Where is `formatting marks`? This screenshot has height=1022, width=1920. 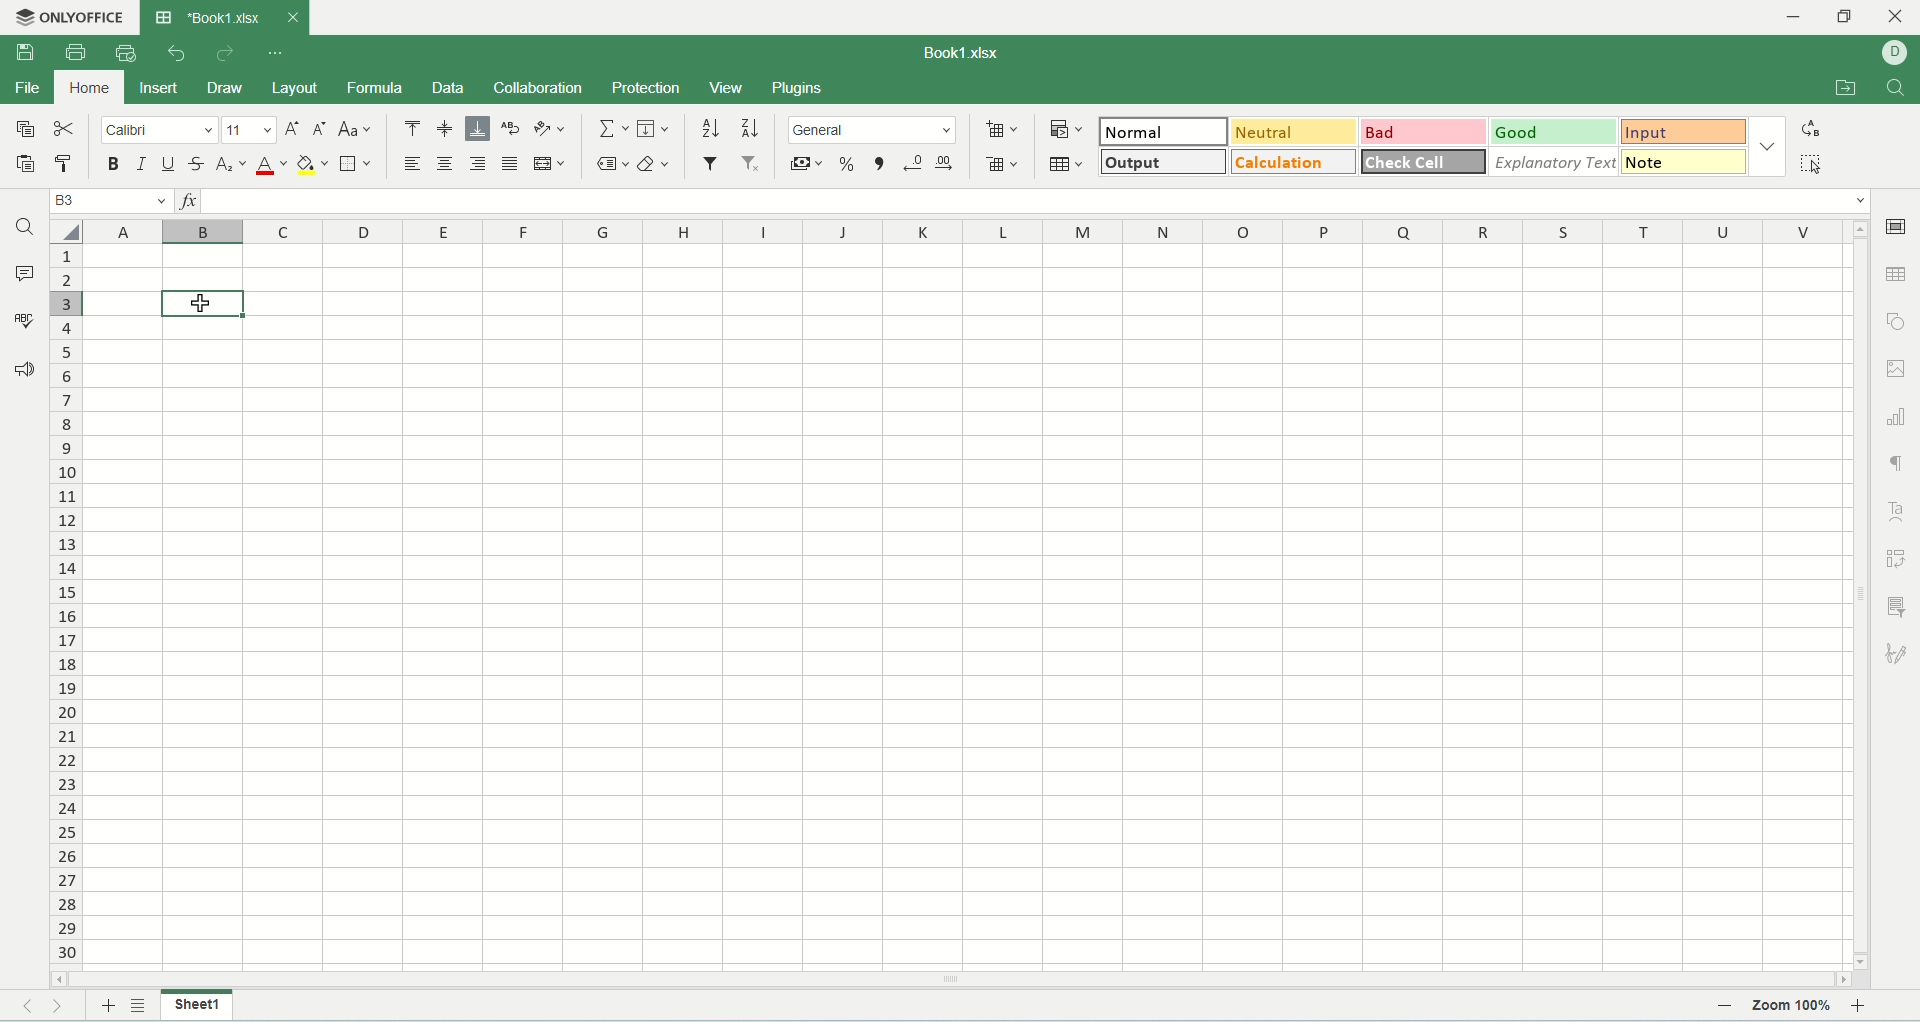
formatting marks is located at coordinates (1895, 464).